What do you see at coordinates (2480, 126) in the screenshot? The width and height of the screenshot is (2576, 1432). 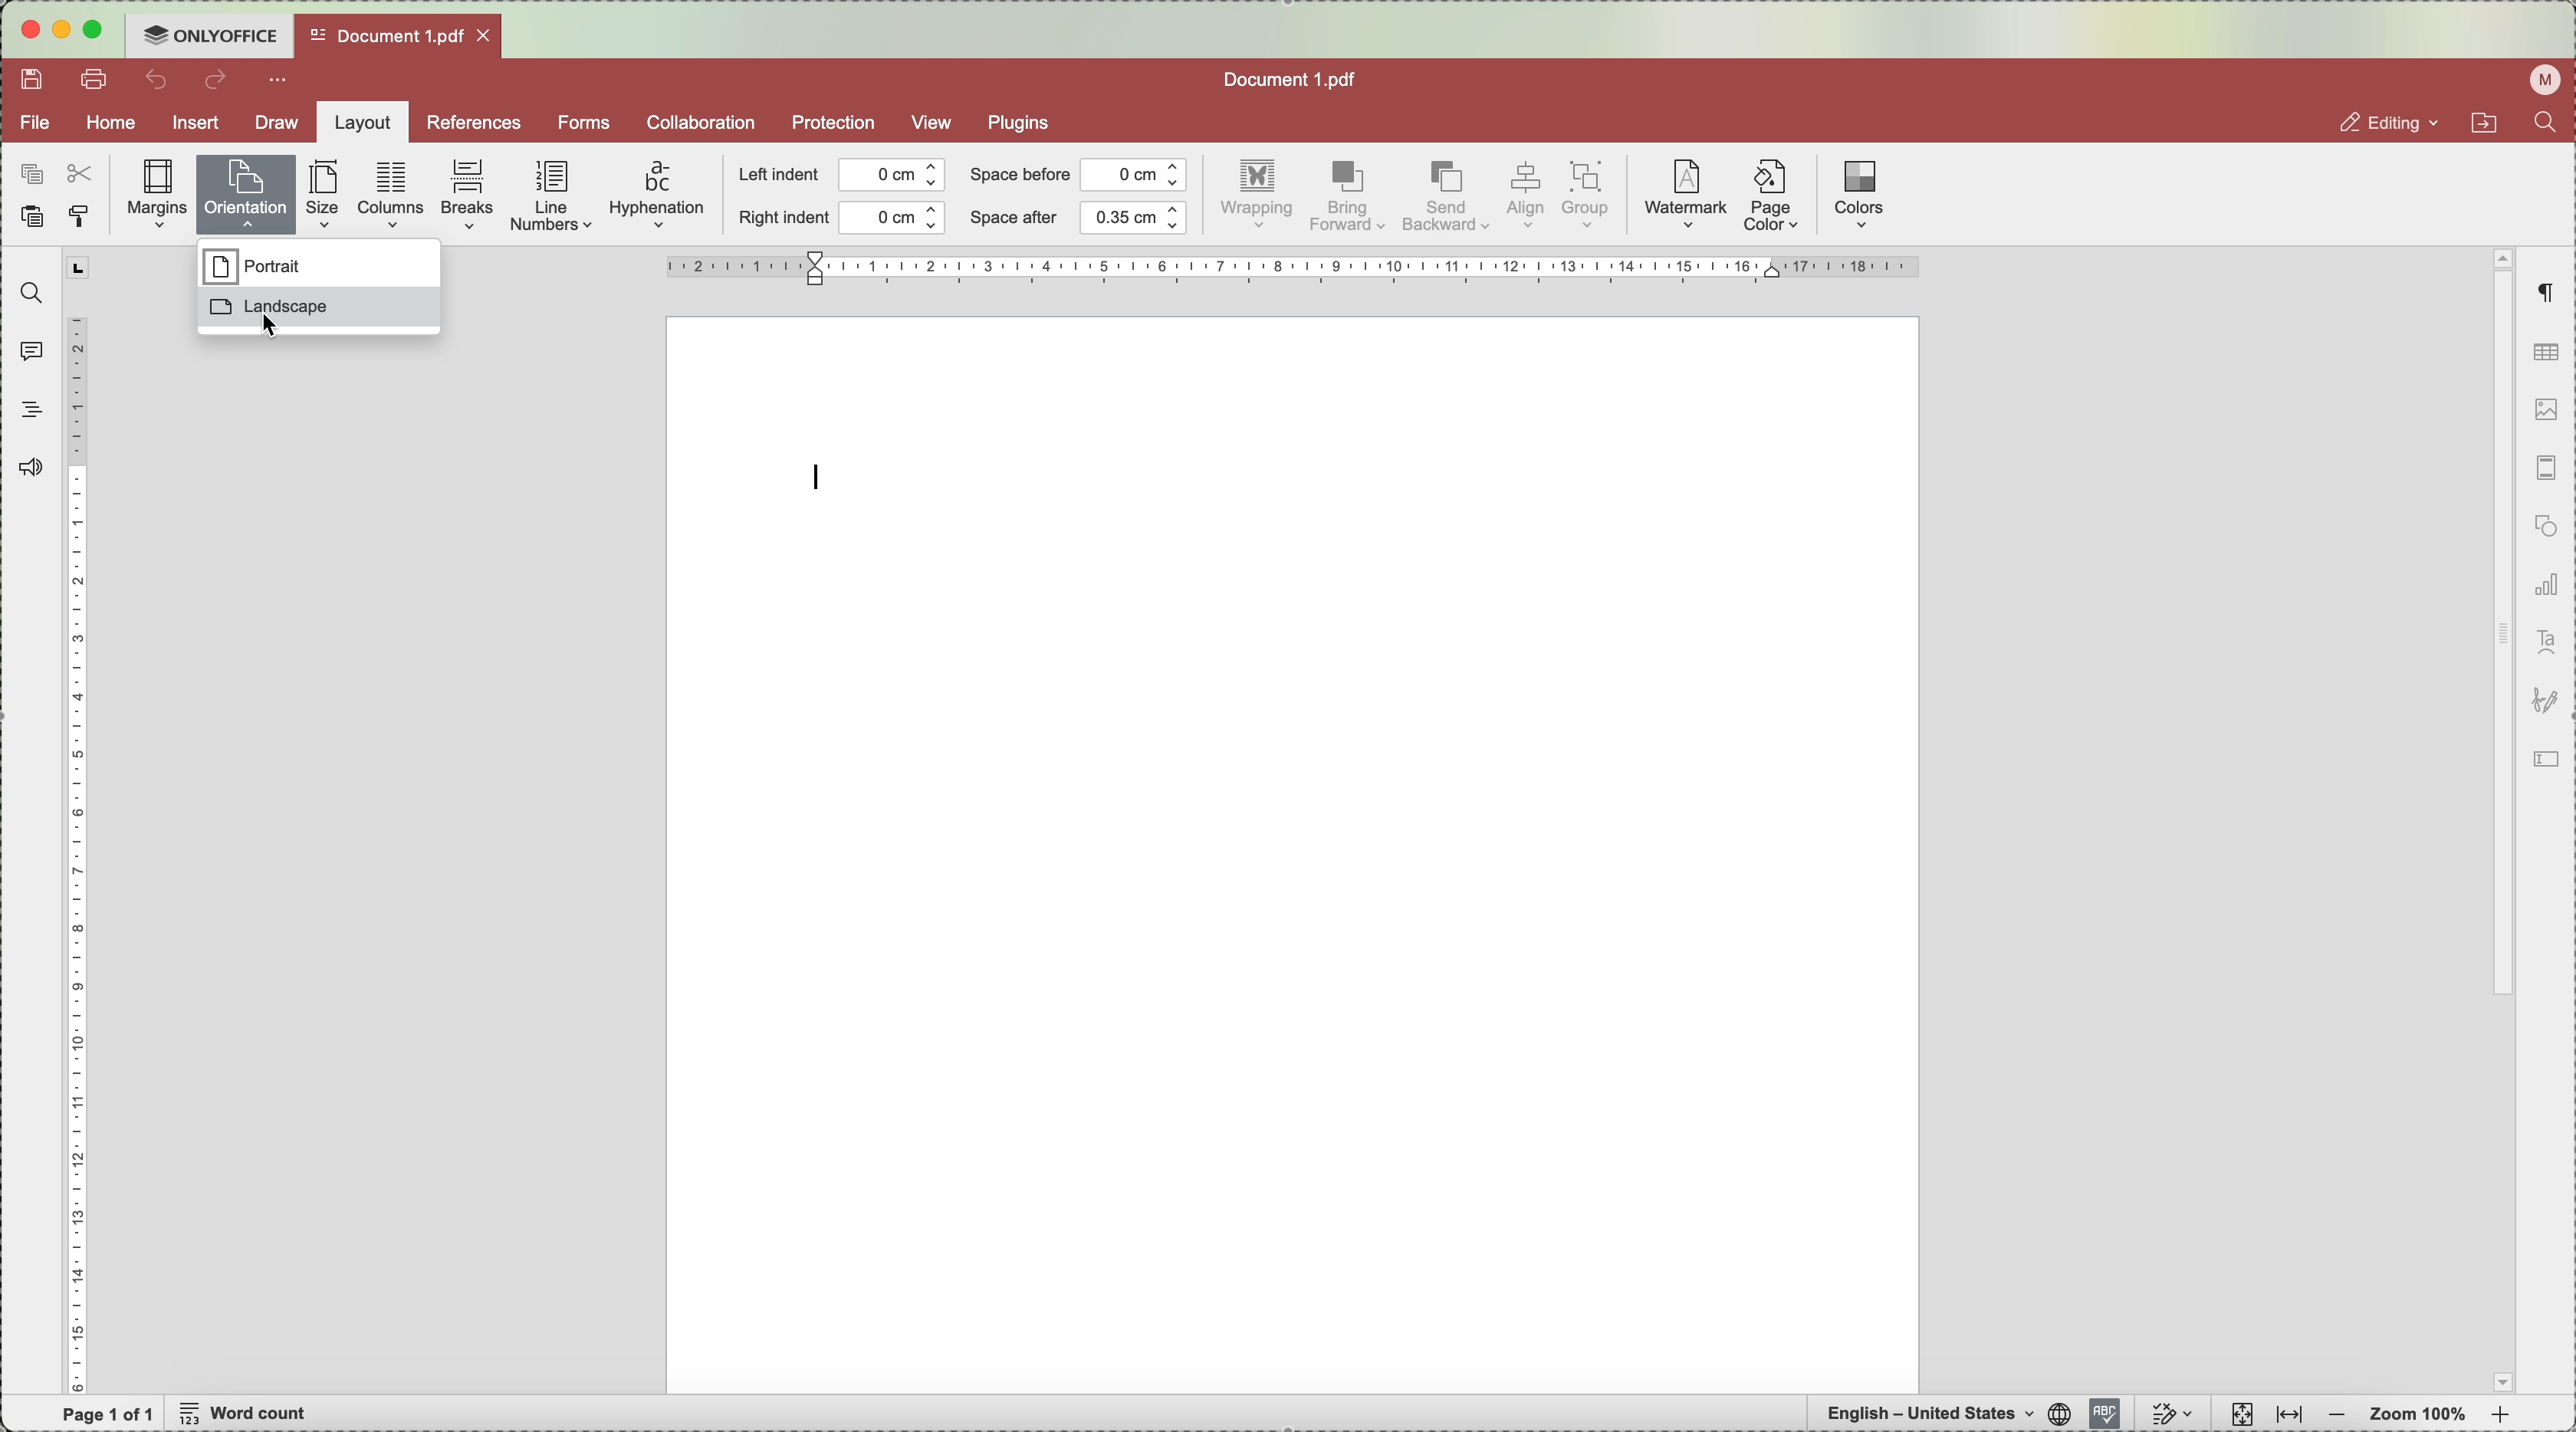 I see `open file location` at bounding box center [2480, 126].